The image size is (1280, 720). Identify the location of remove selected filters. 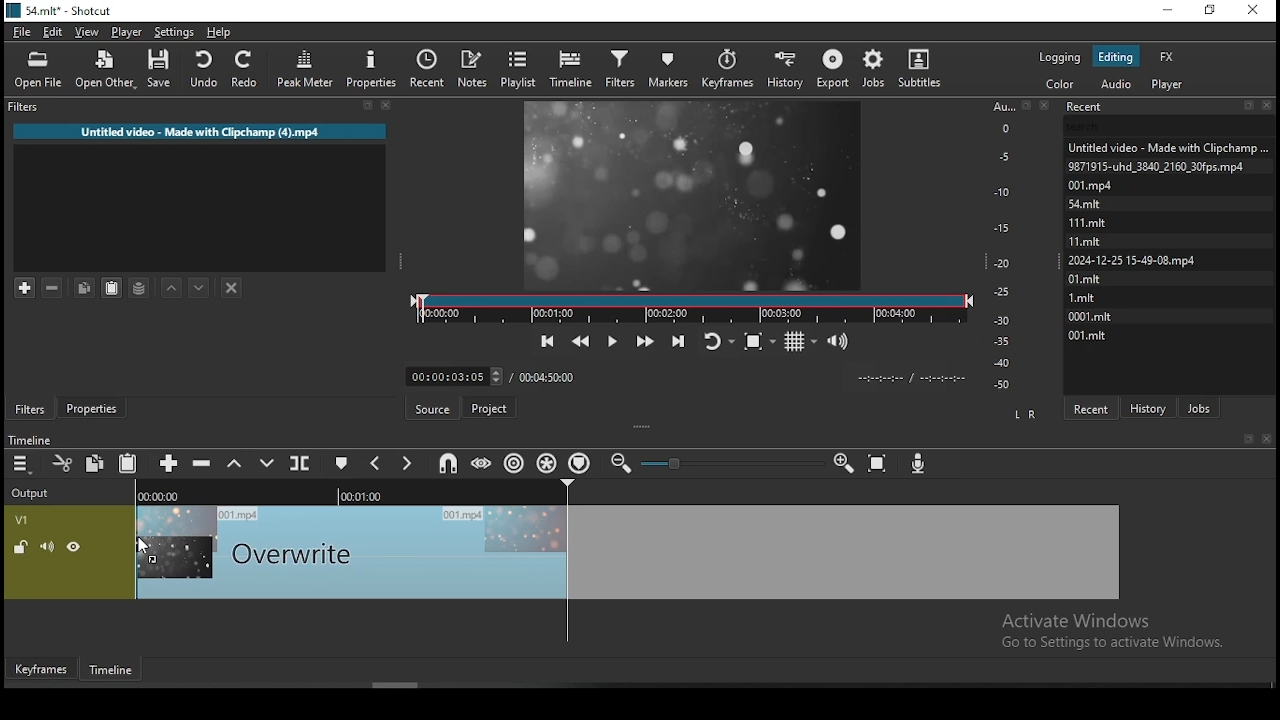
(51, 284).